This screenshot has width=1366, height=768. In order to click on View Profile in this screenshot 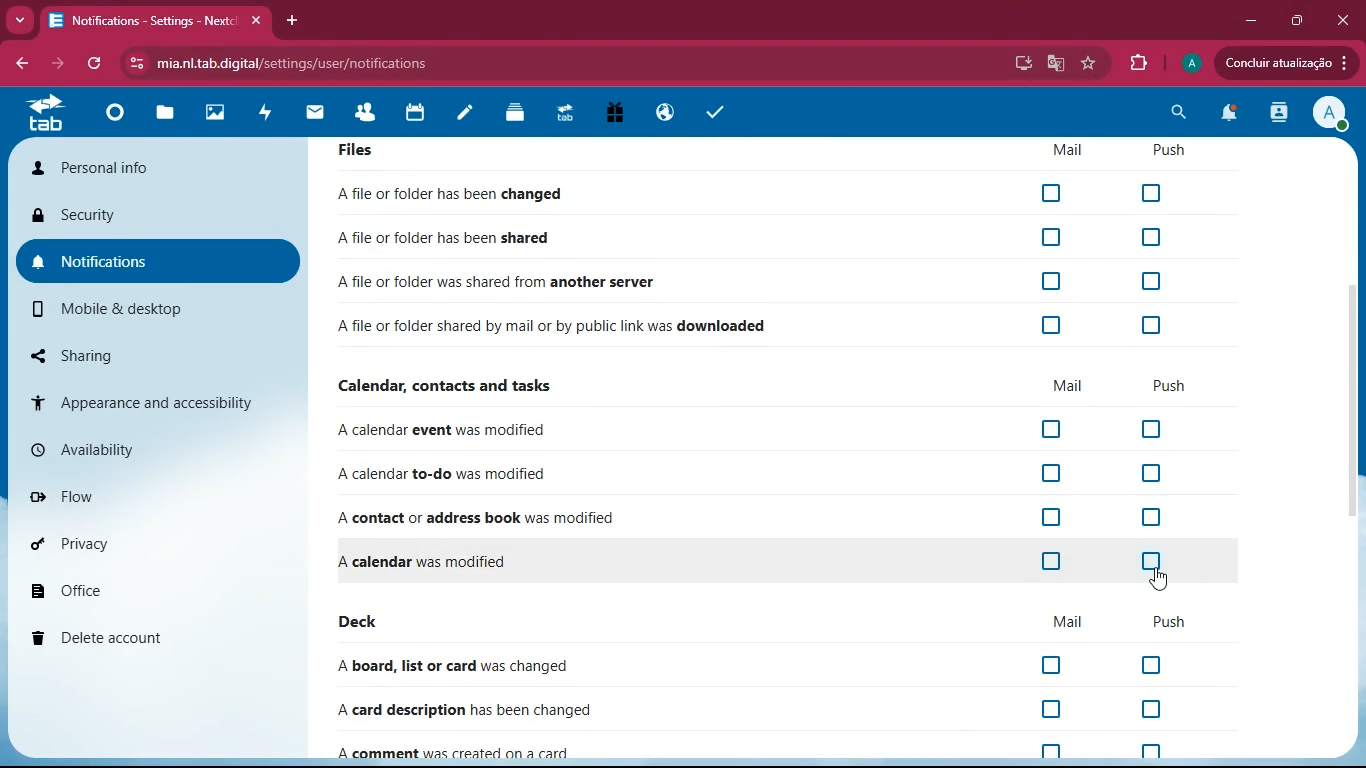, I will do `click(1331, 114)`.